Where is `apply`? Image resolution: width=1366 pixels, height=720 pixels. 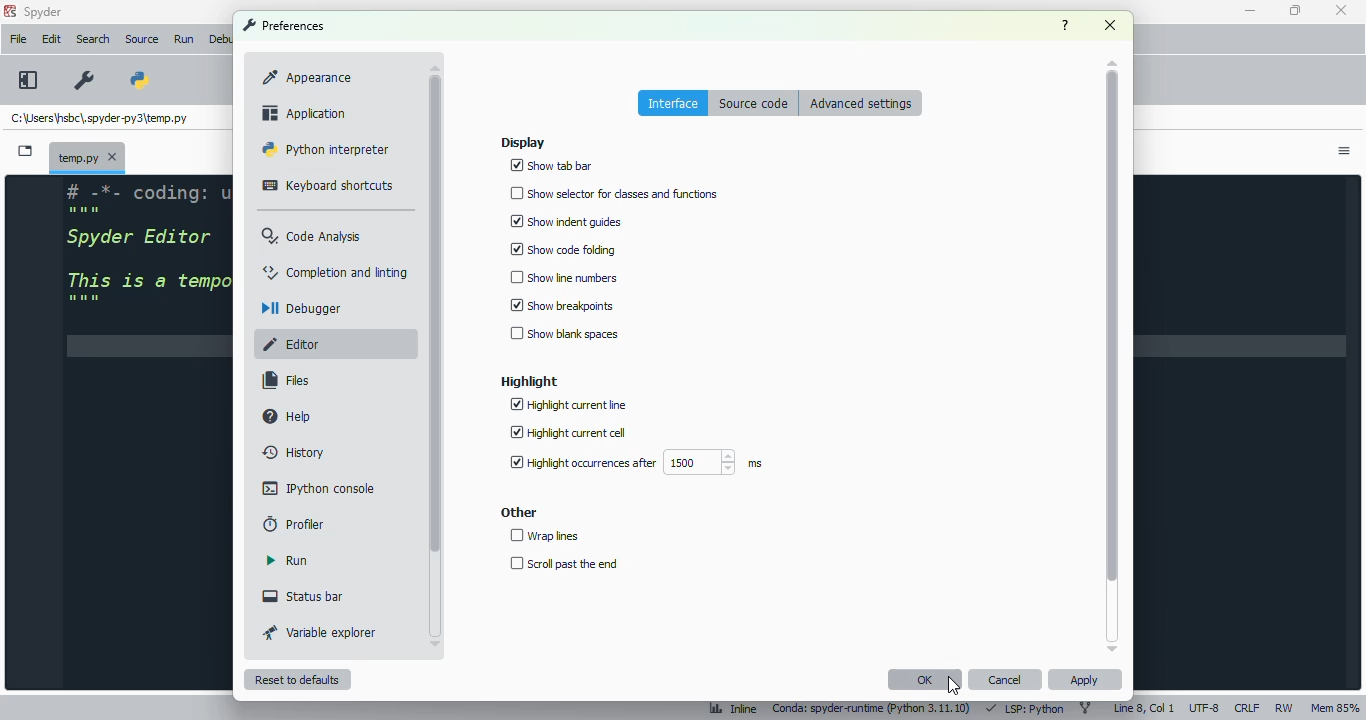
apply is located at coordinates (1085, 679).